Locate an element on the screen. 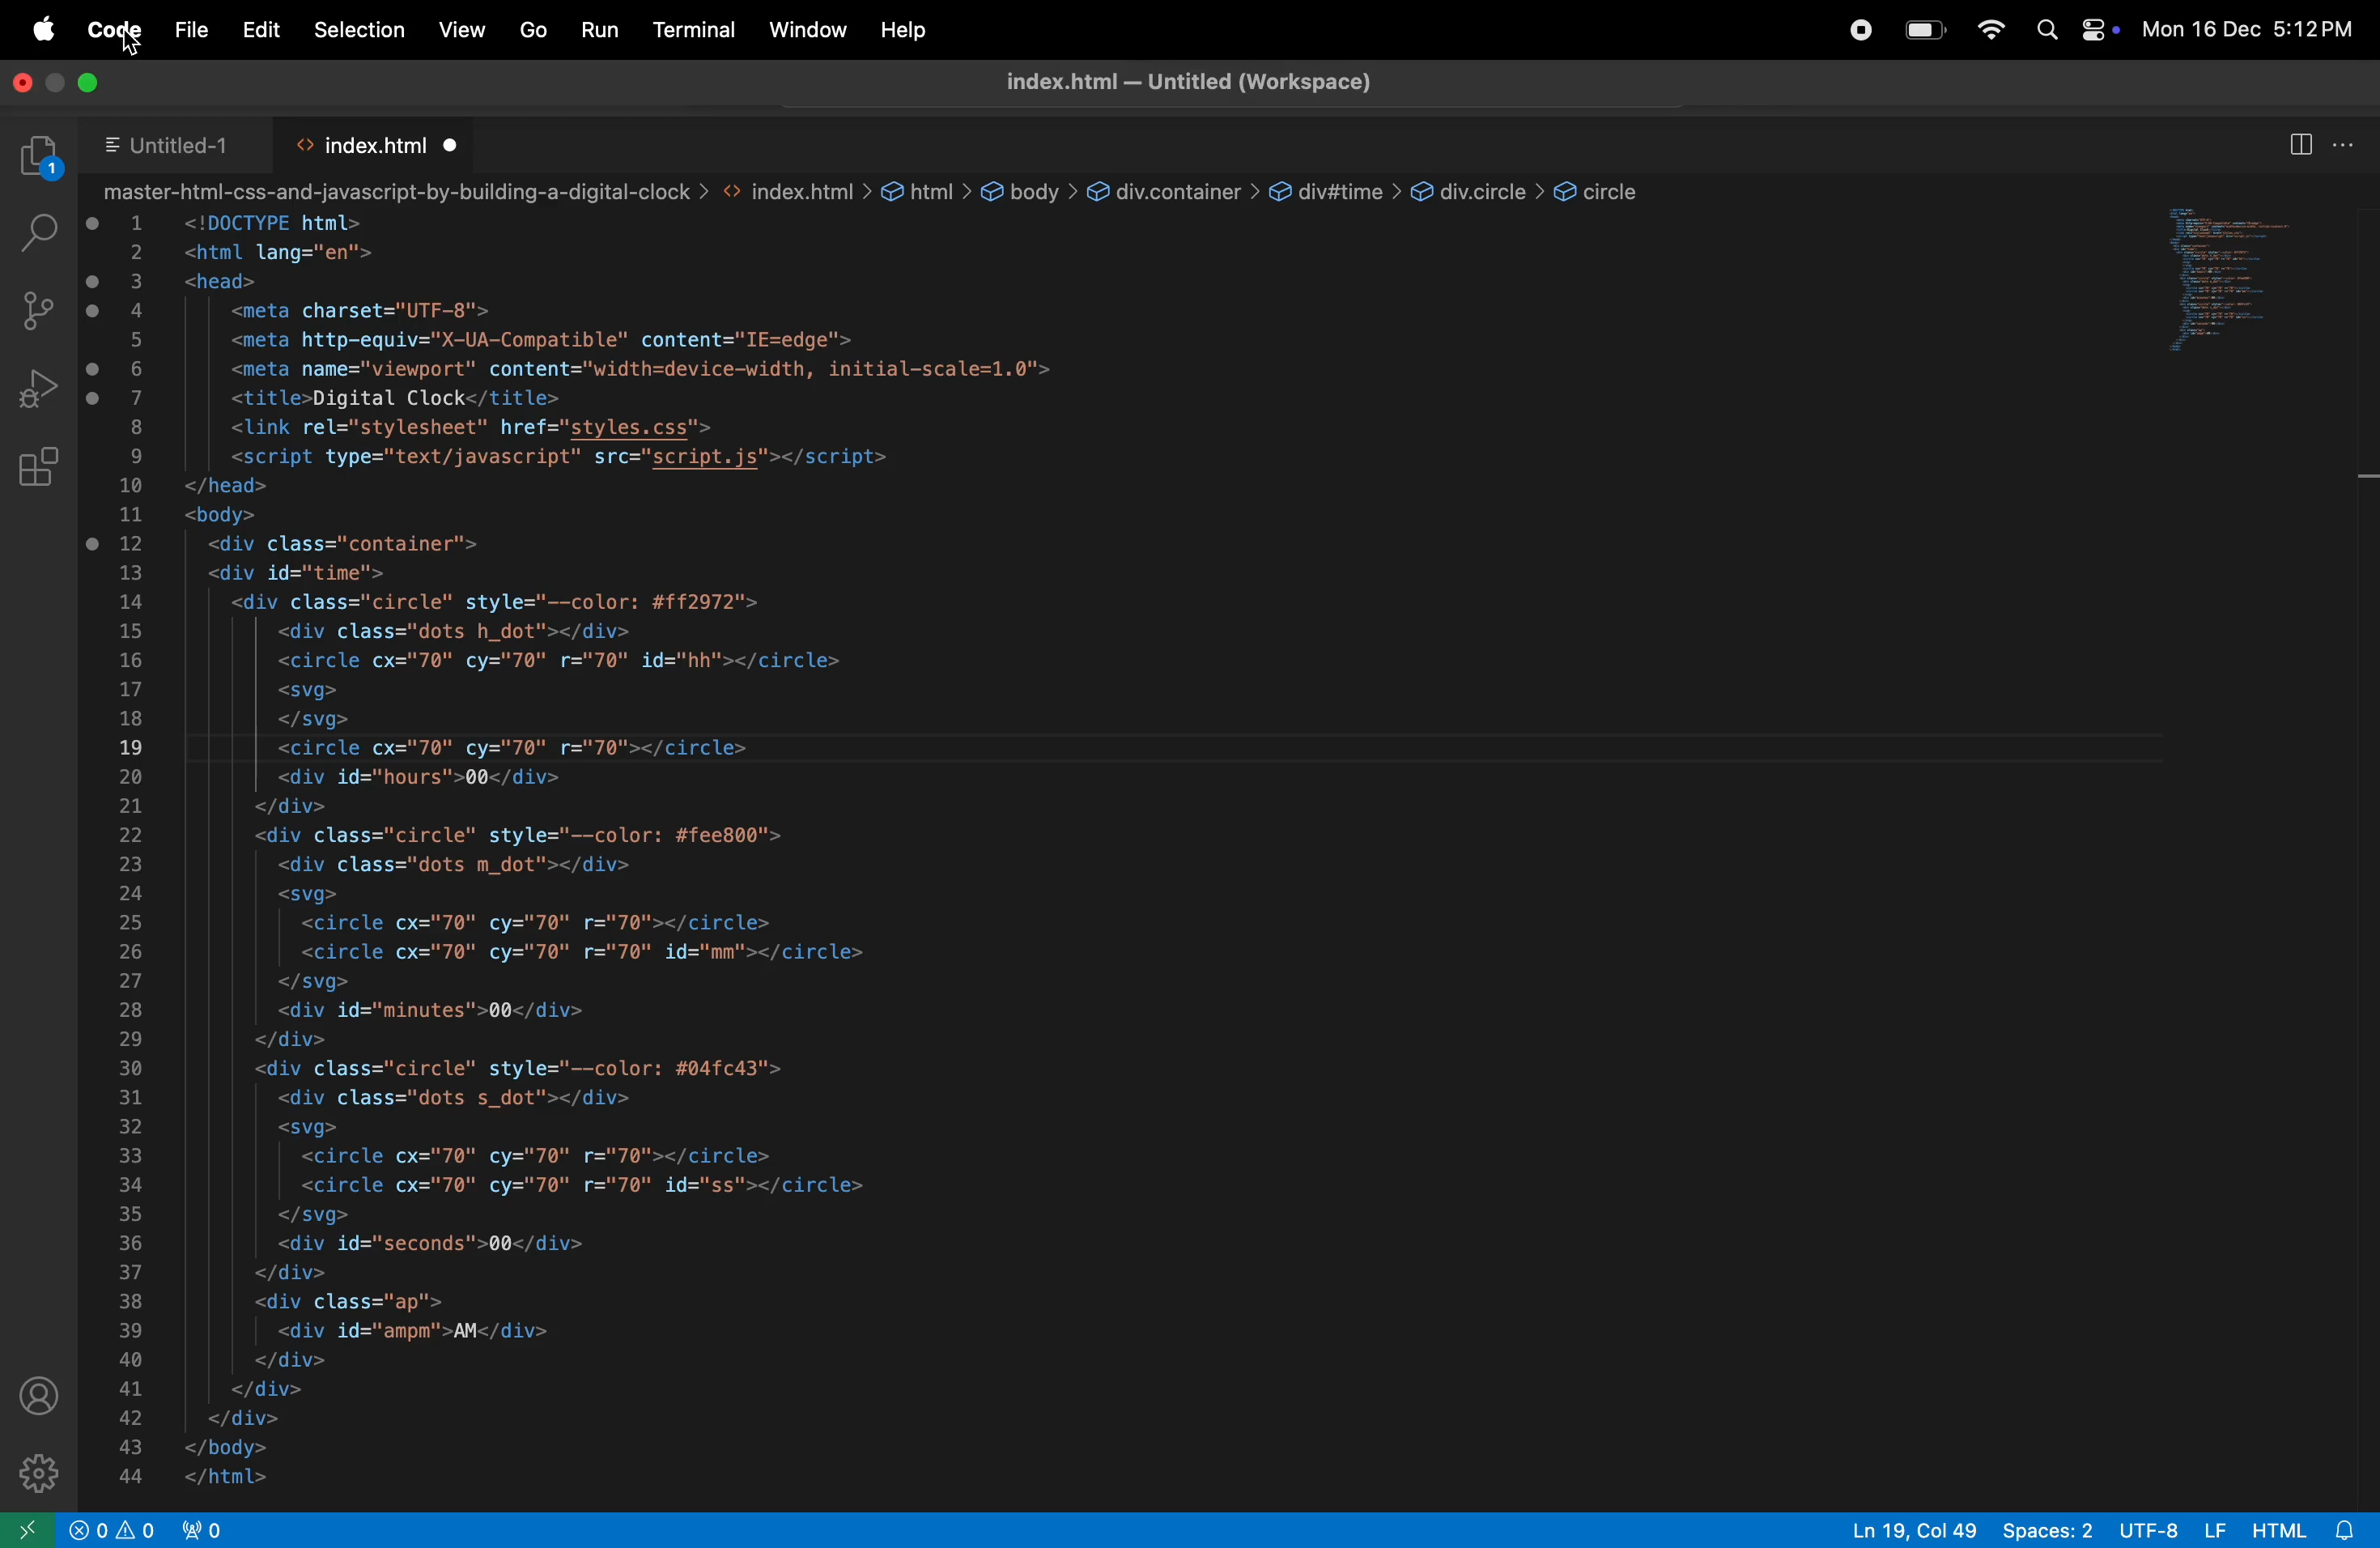  <div id="time"> is located at coordinates (305, 571).